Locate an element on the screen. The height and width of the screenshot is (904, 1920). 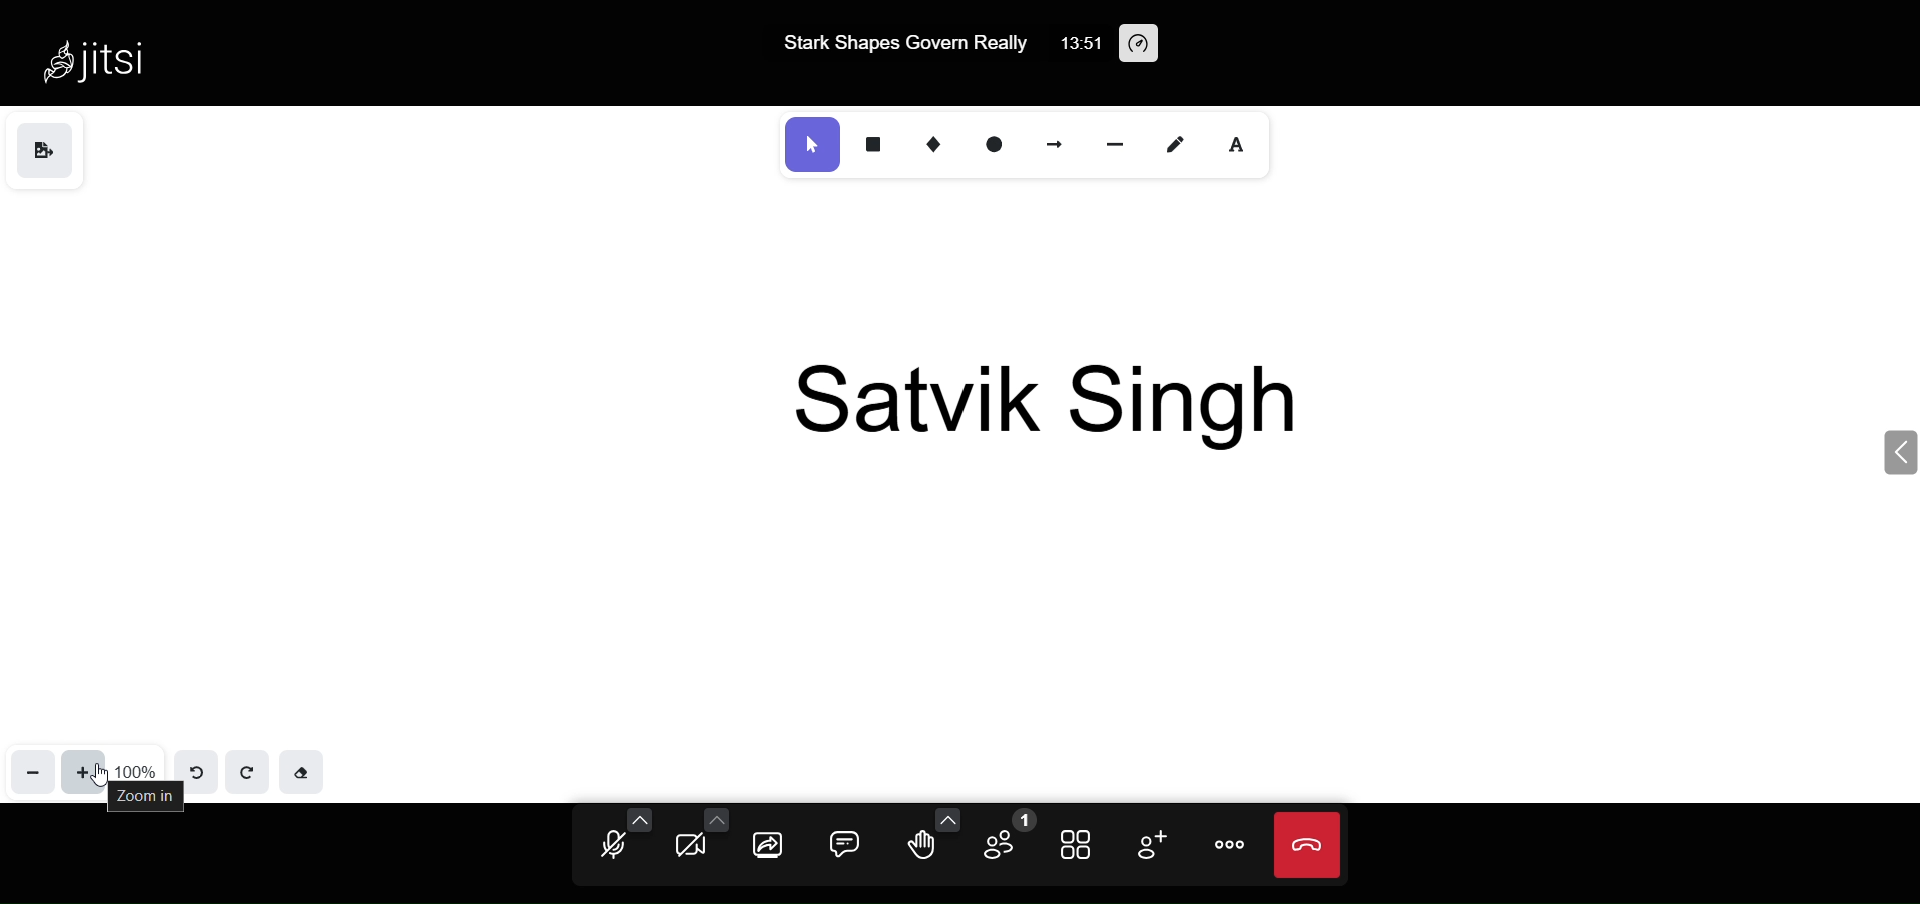
eraser is located at coordinates (306, 771).